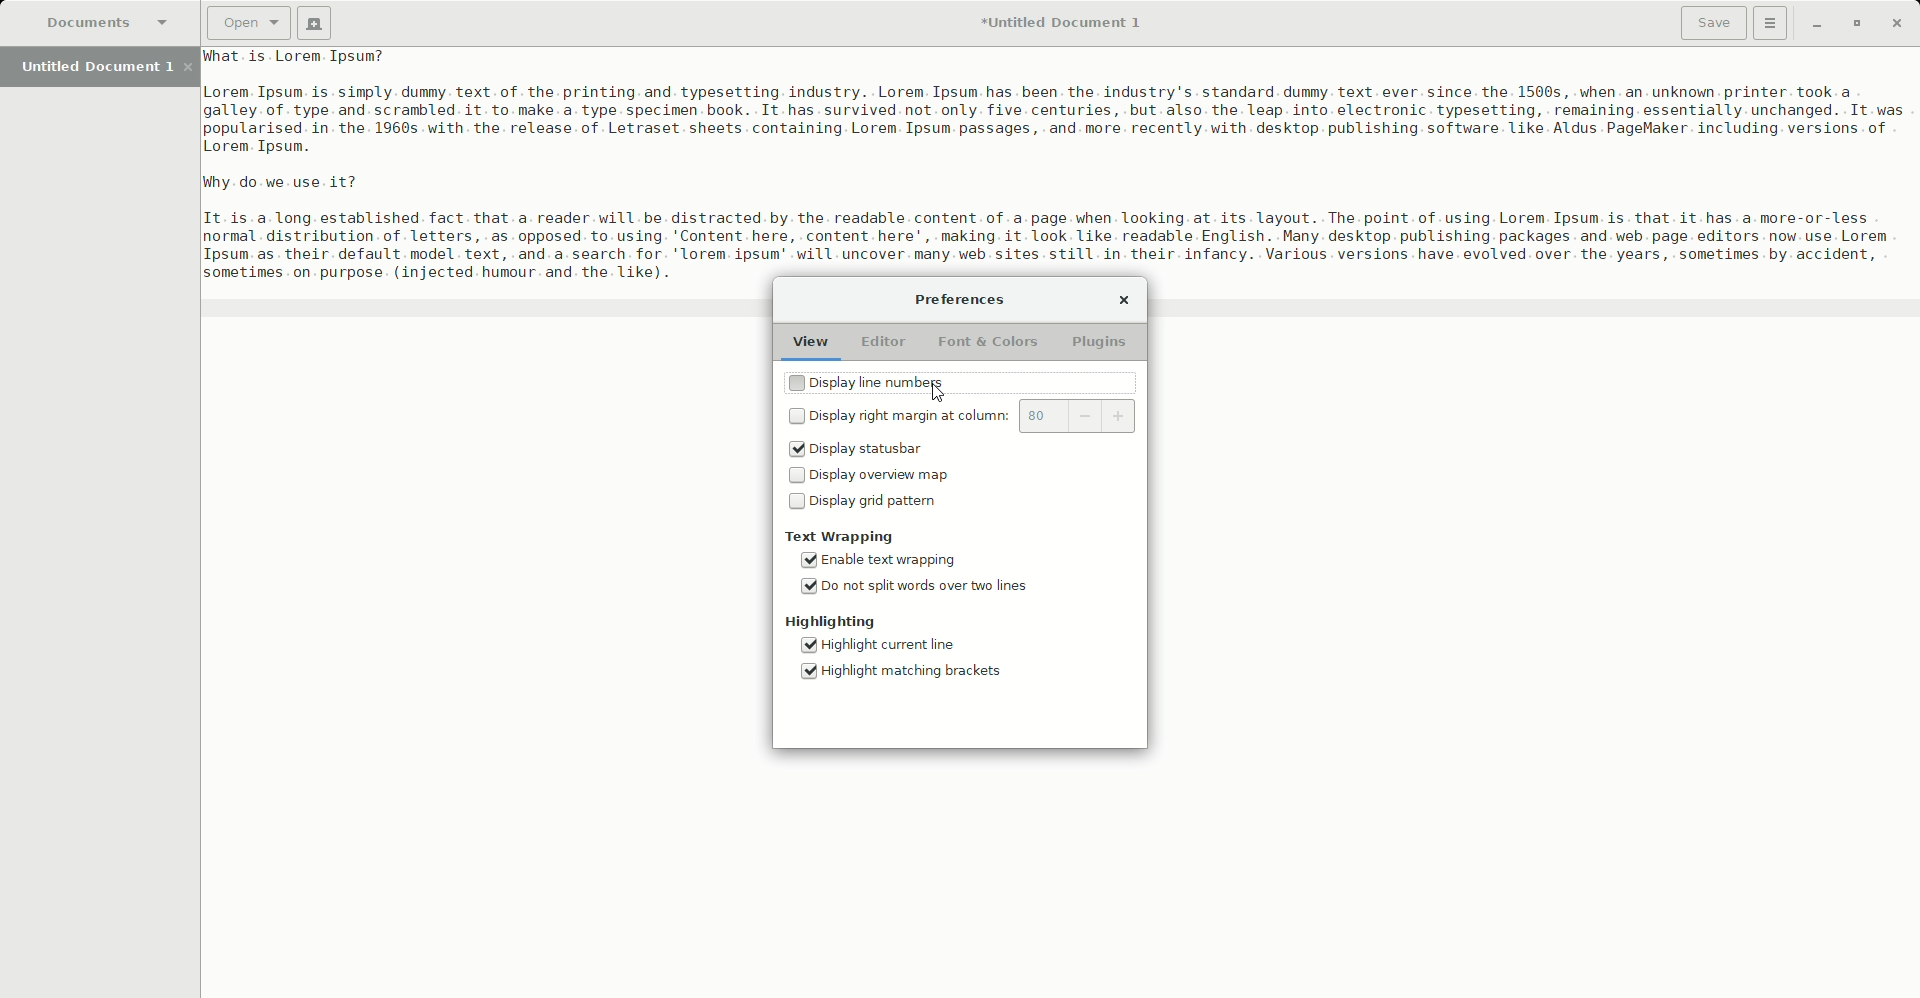 The height and width of the screenshot is (998, 1920). What do you see at coordinates (1064, 24) in the screenshot?
I see `Untitled Document 1` at bounding box center [1064, 24].